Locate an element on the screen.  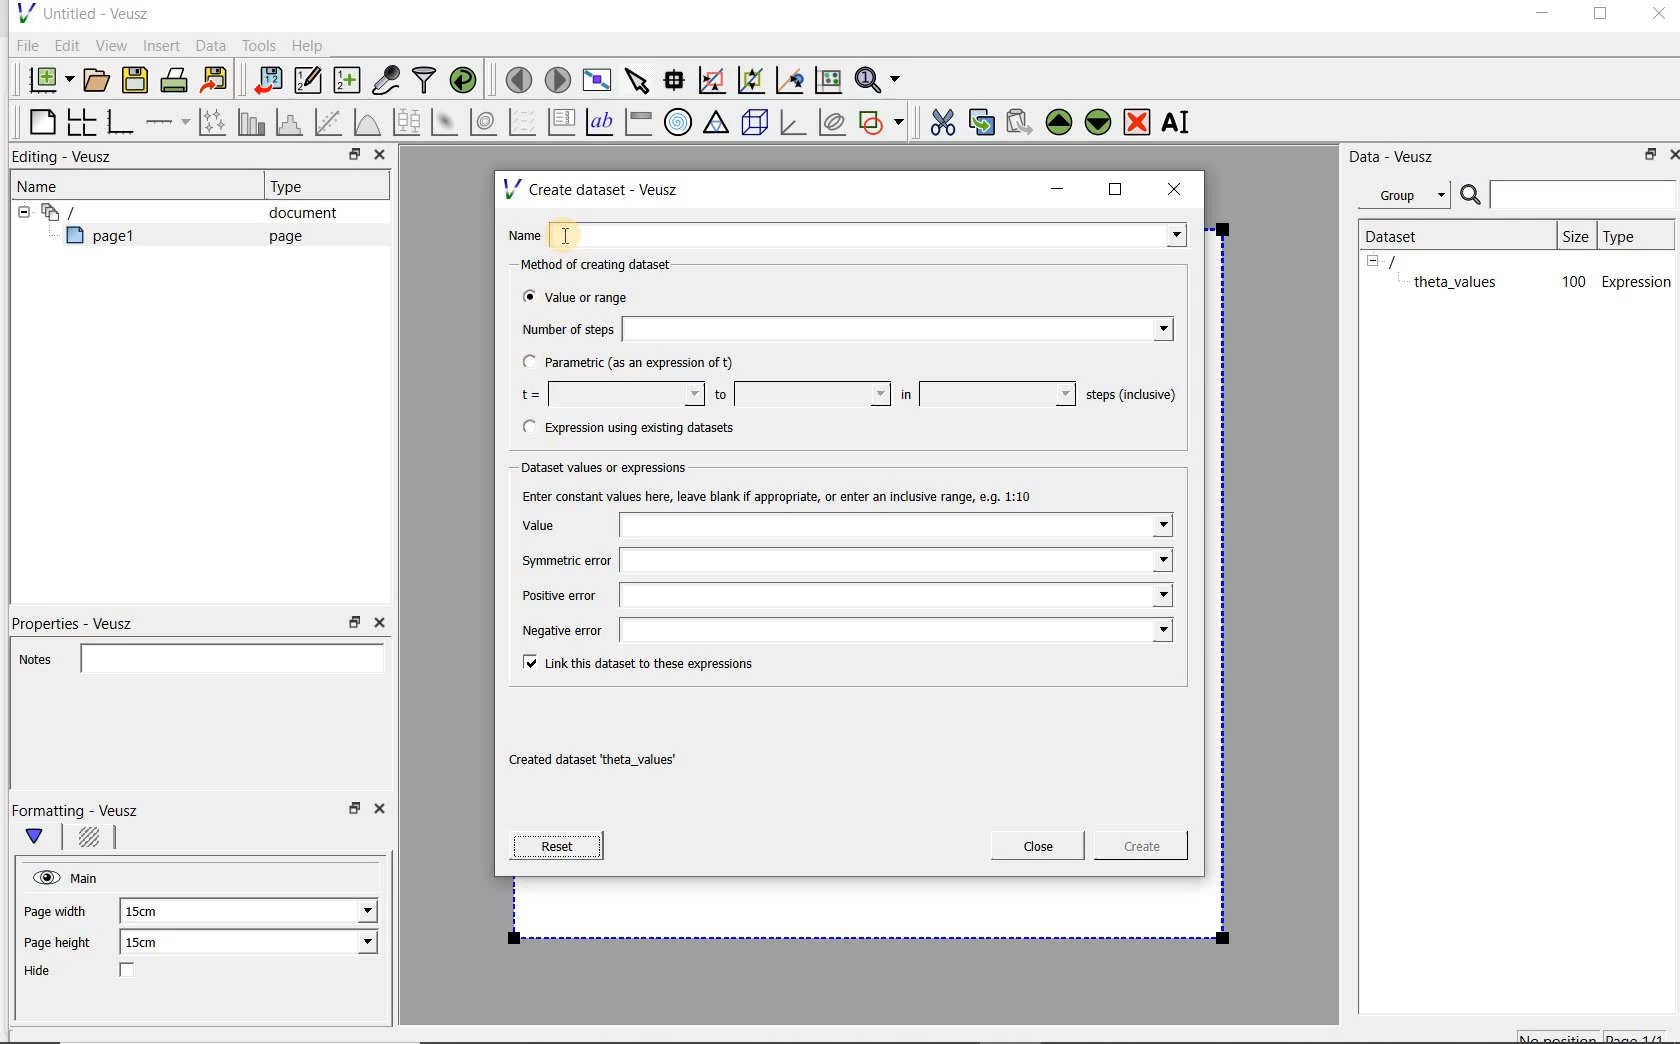
open a document is located at coordinates (99, 78).